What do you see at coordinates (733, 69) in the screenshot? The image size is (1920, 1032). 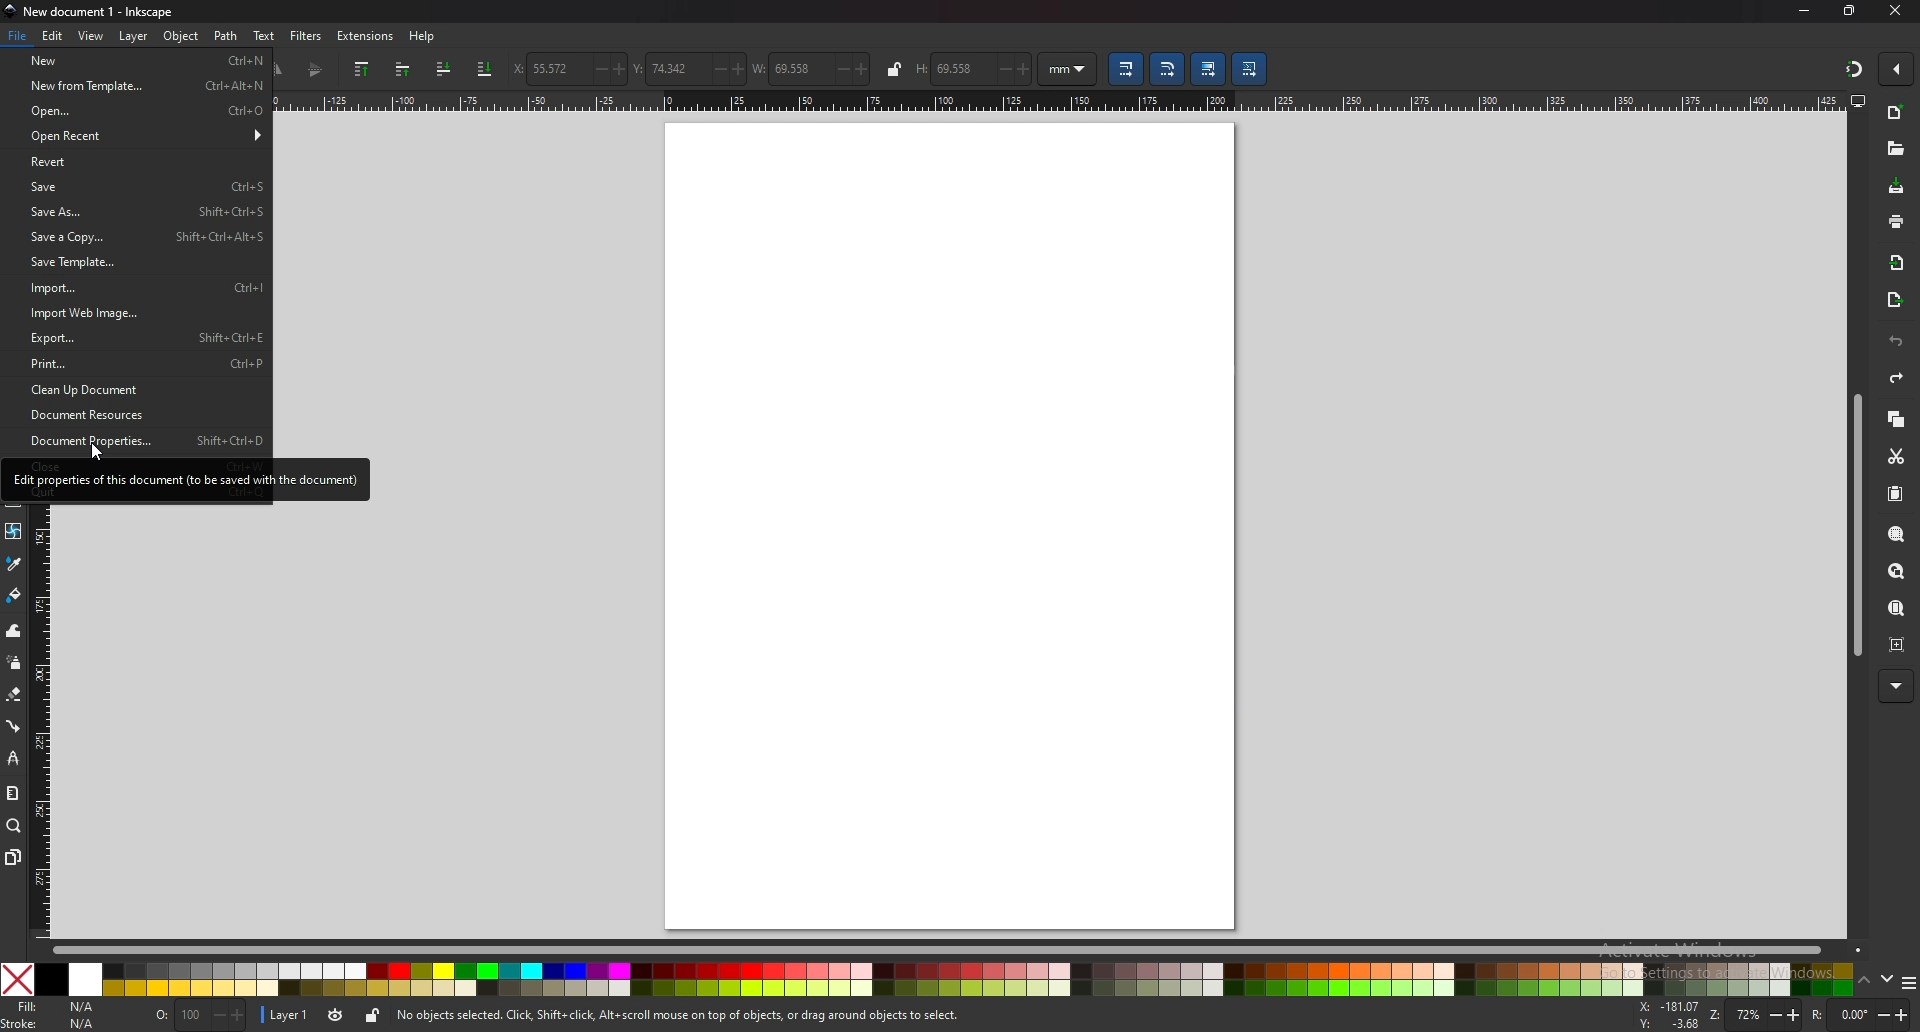 I see `+` at bounding box center [733, 69].